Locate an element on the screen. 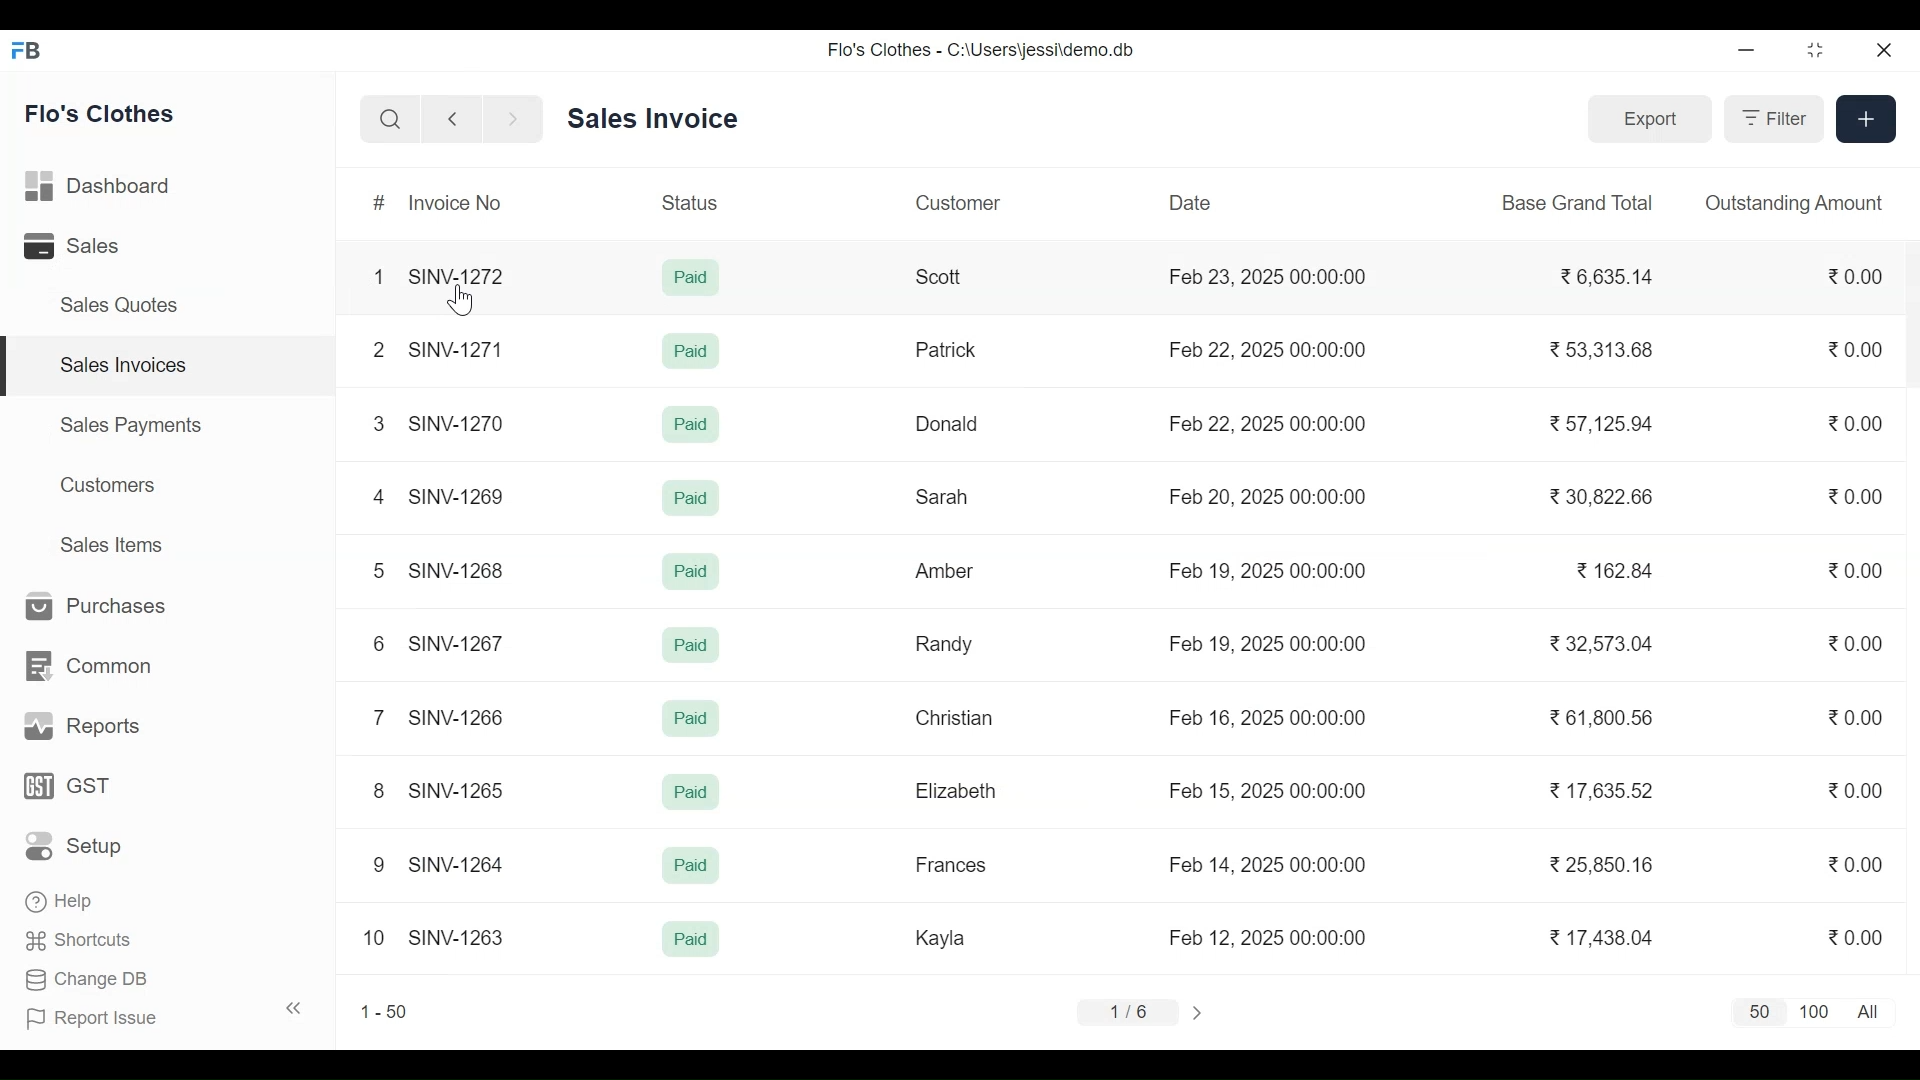 This screenshot has height=1080, width=1920. 17,635.52 is located at coordinates (1609, 789).